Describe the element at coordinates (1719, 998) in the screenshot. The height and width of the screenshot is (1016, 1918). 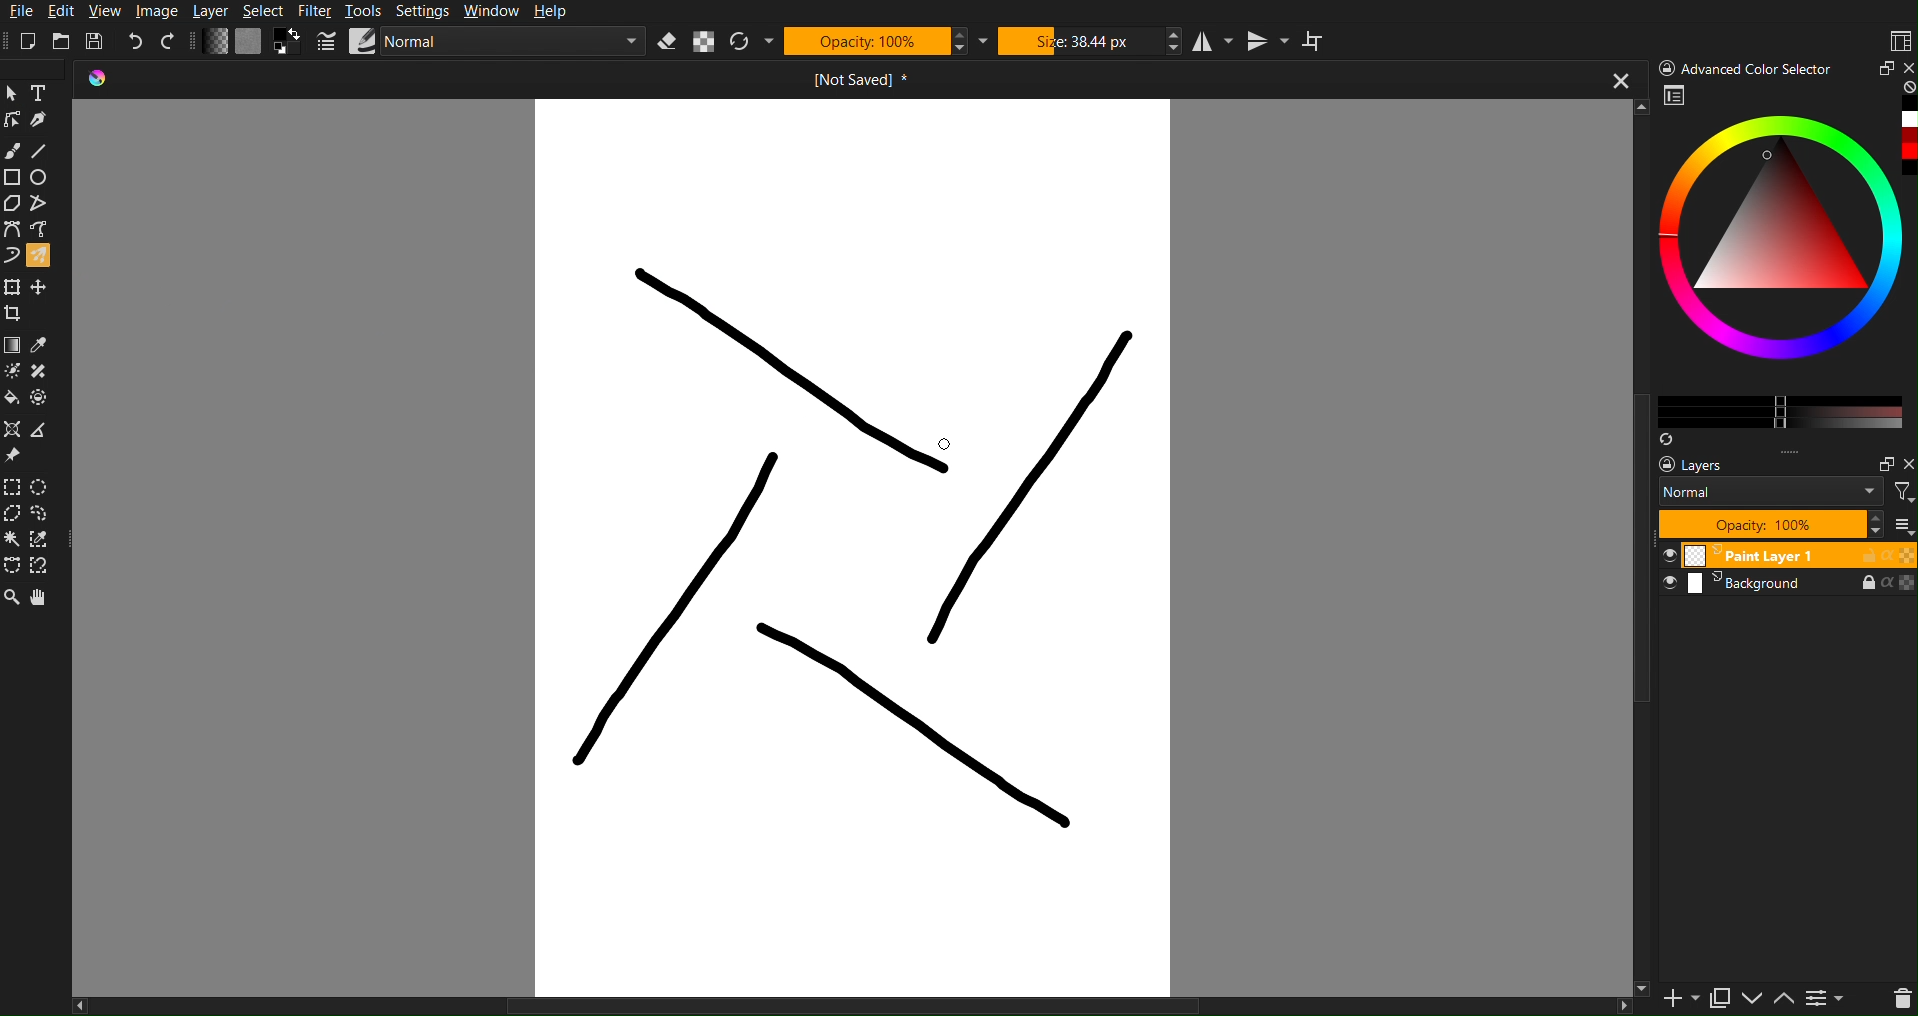
I see `copy` at that location.